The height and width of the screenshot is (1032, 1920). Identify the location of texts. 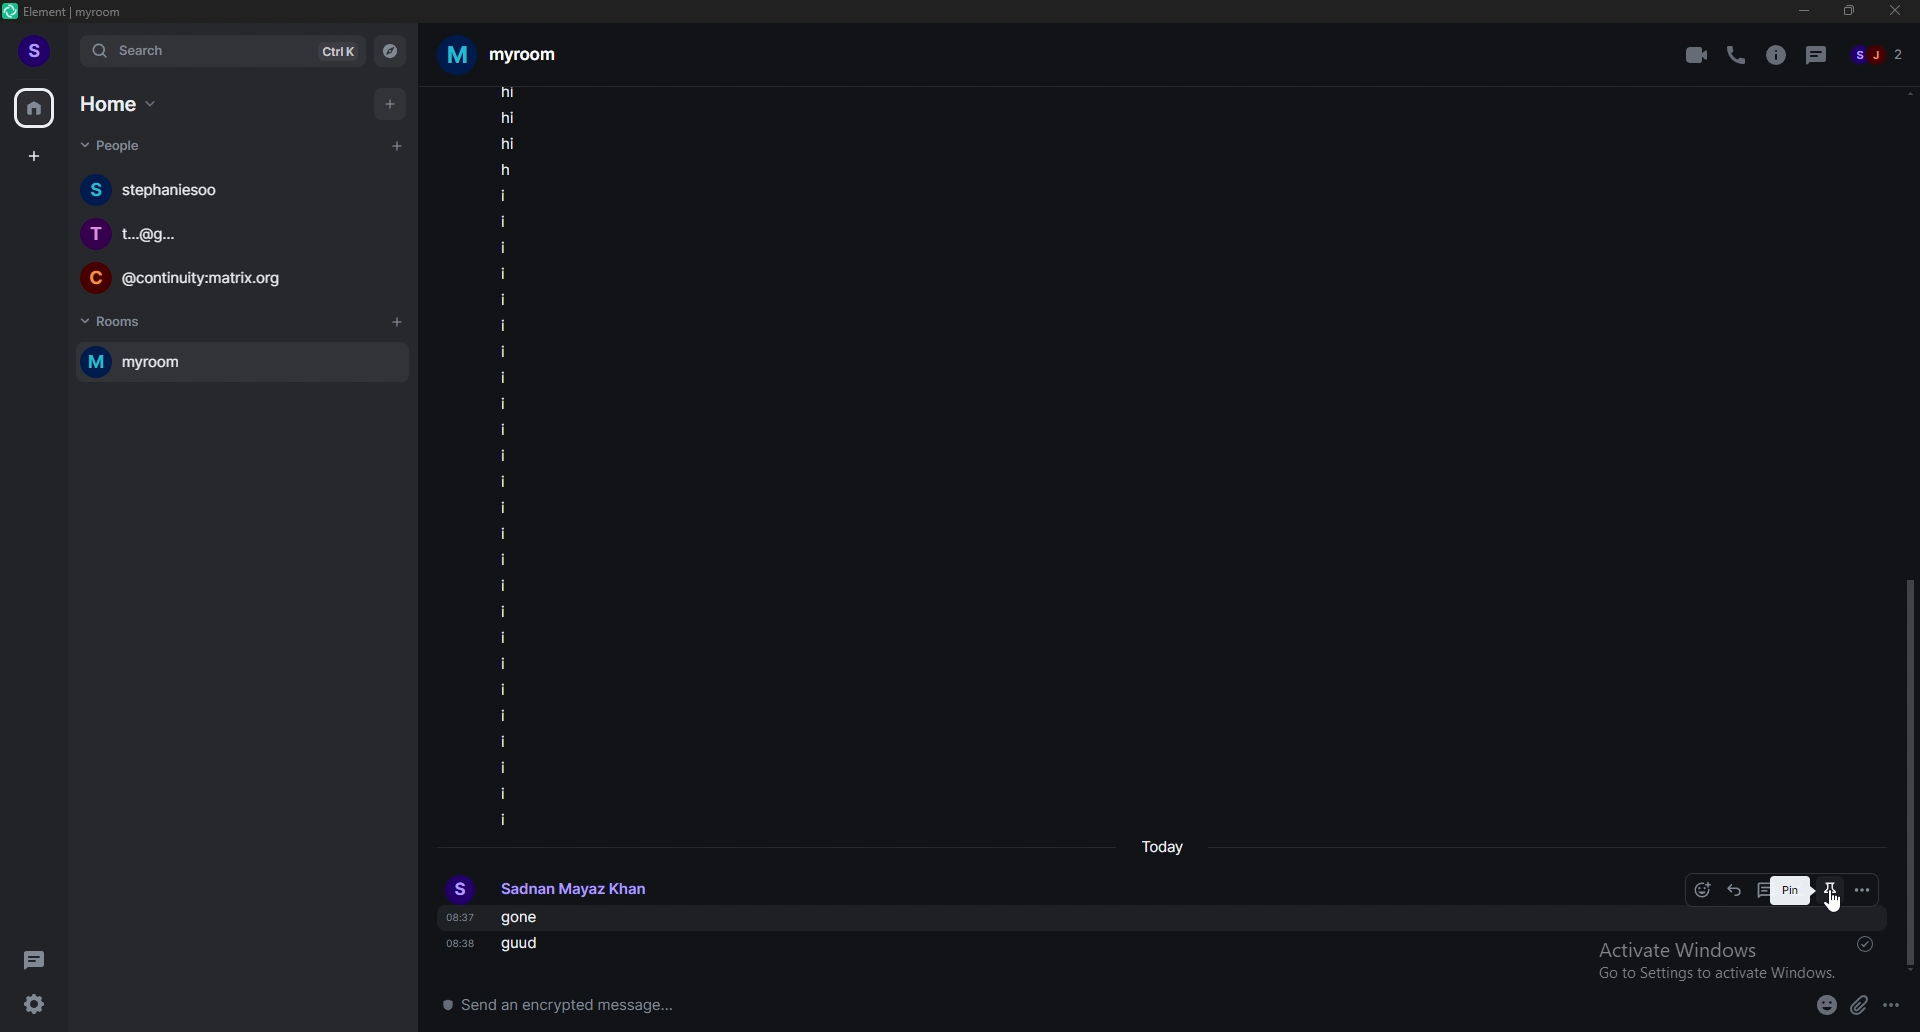
(504, 458).